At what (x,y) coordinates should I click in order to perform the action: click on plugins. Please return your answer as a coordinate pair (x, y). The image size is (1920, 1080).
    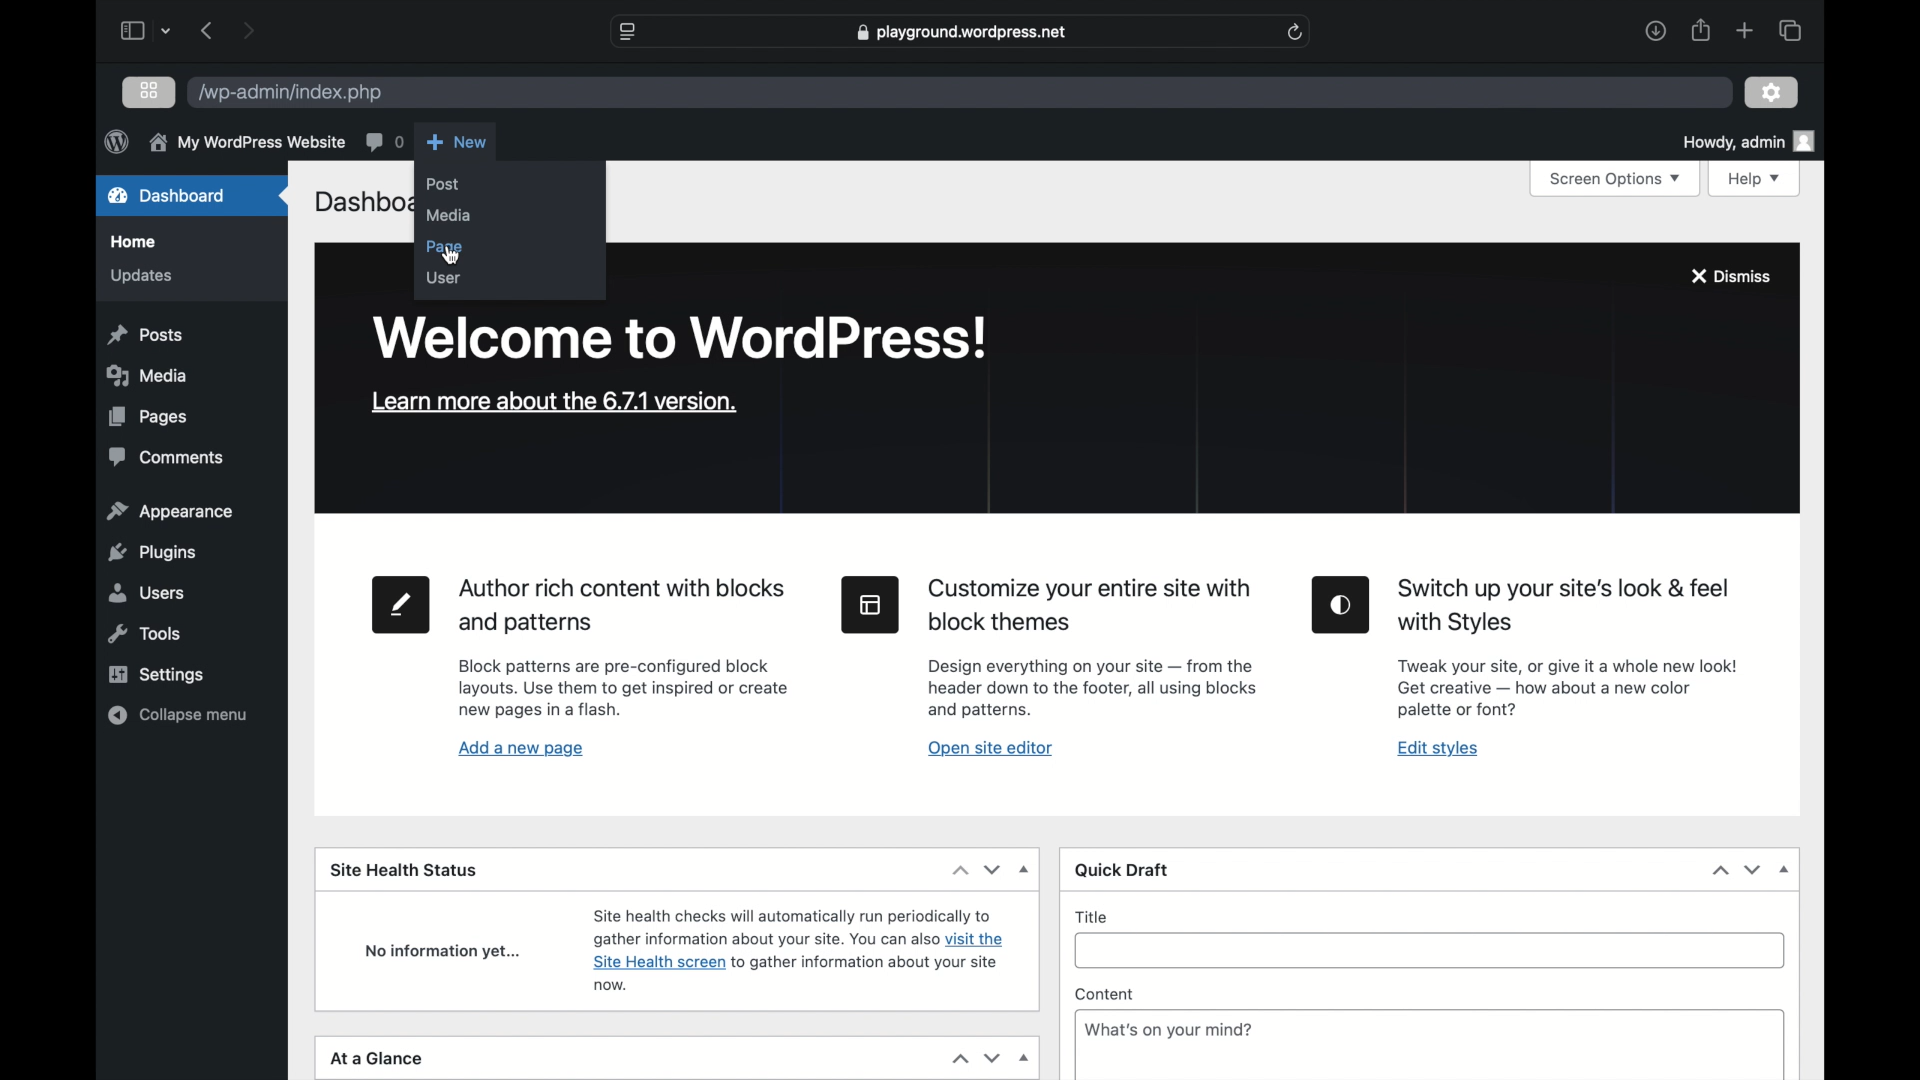
    Looking at the image, I should click on (150, 552).